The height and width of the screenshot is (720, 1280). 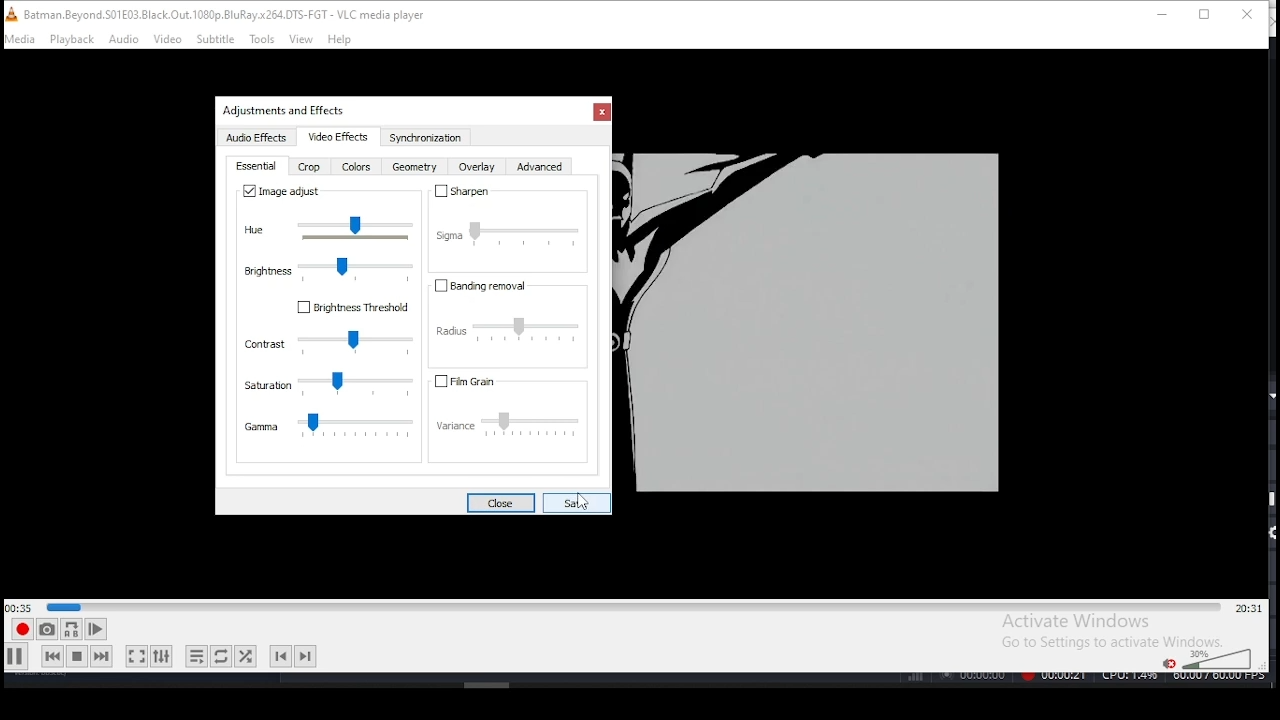 I want to click on remaining/total time, so click(x=1248, y=608).